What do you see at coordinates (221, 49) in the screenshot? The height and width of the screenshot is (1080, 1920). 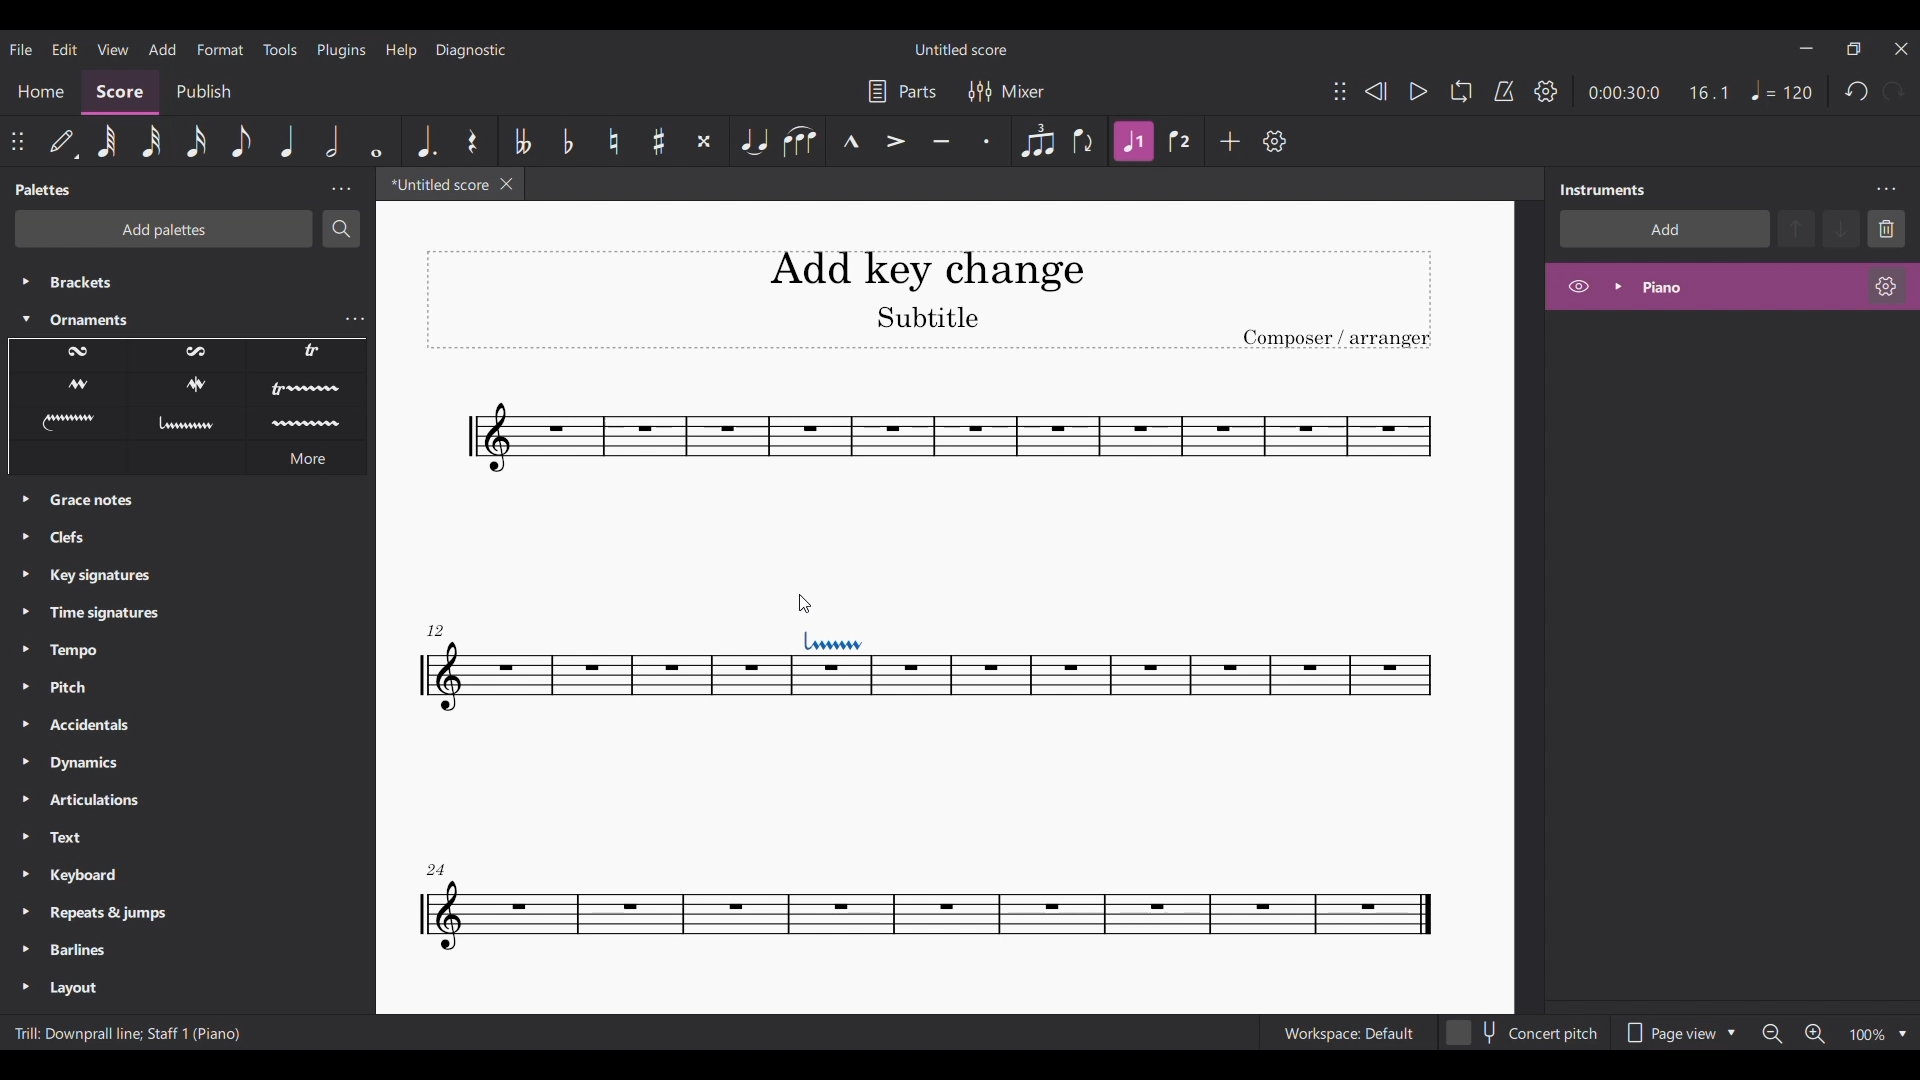 I see `Format menu` at bounding box center [221, 49].